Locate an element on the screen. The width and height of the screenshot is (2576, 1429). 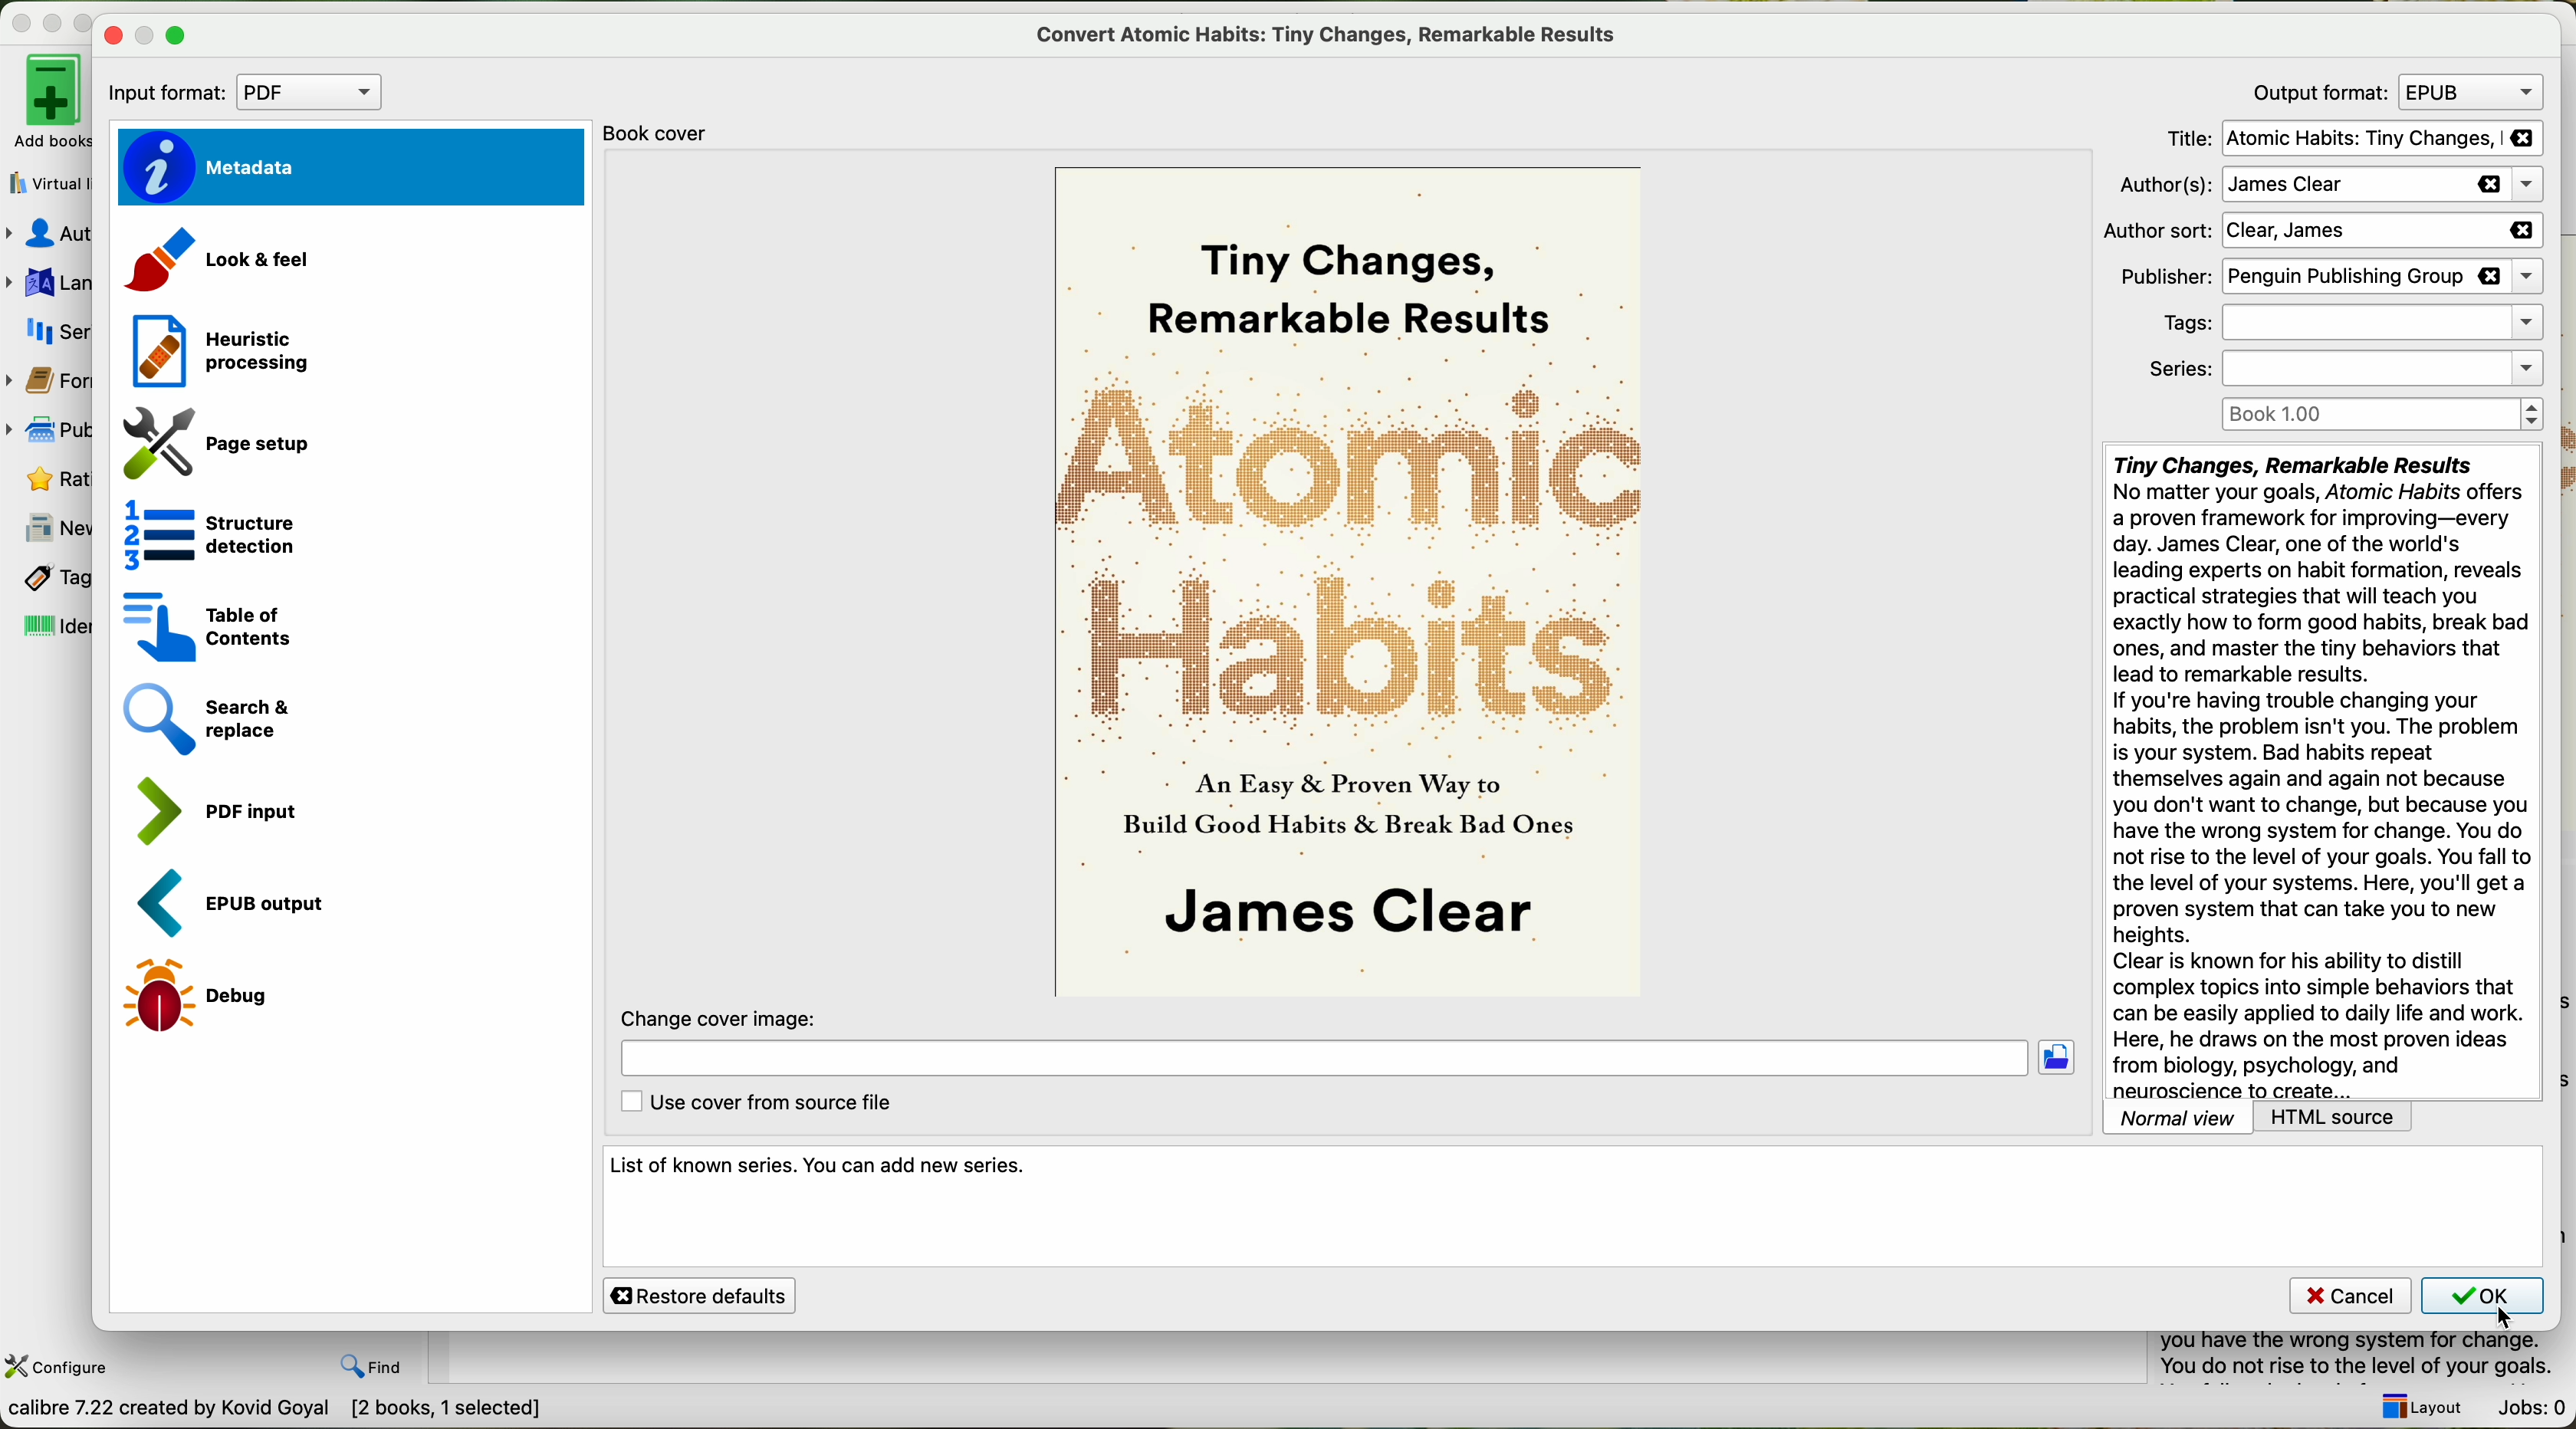
synopsis is located at coordinates (2323, 773).